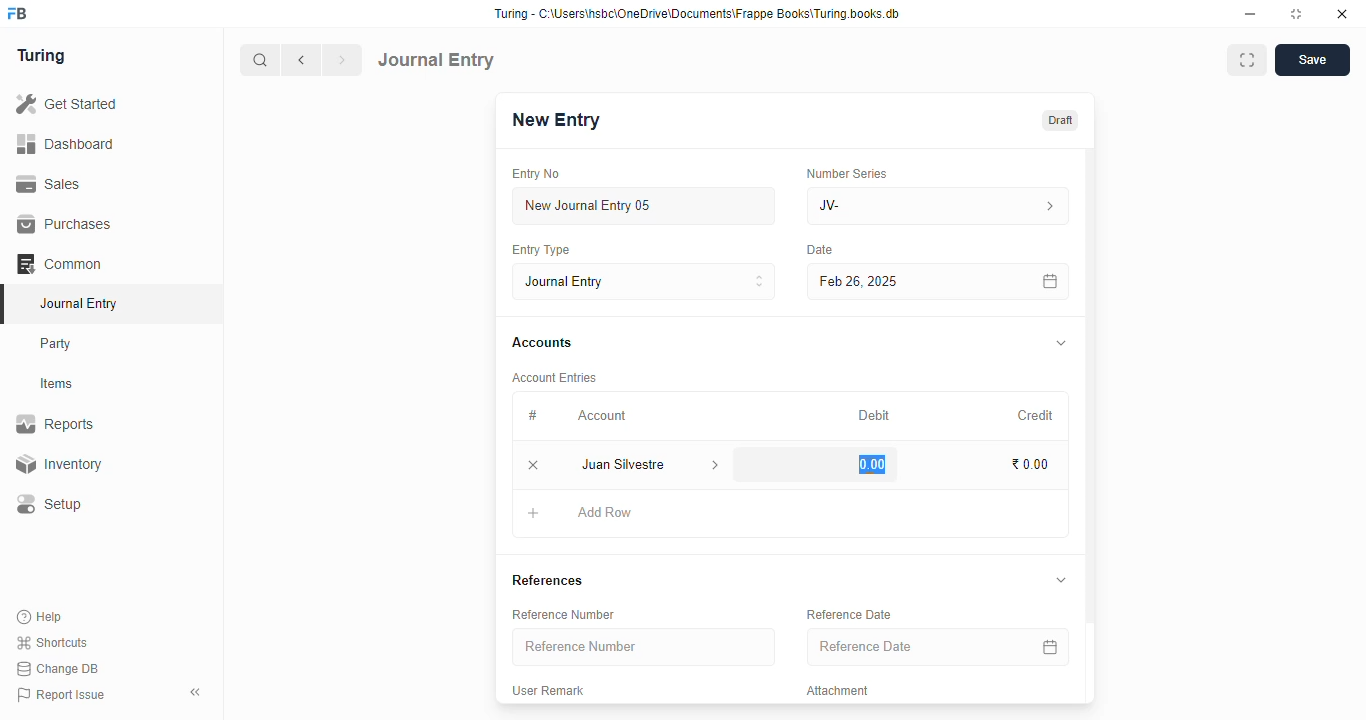 This screenshot has width=1366, height=720. What do you see at coordinates (261, 60) in the screenshot?
I see `search` at bounding box center [261, 60].